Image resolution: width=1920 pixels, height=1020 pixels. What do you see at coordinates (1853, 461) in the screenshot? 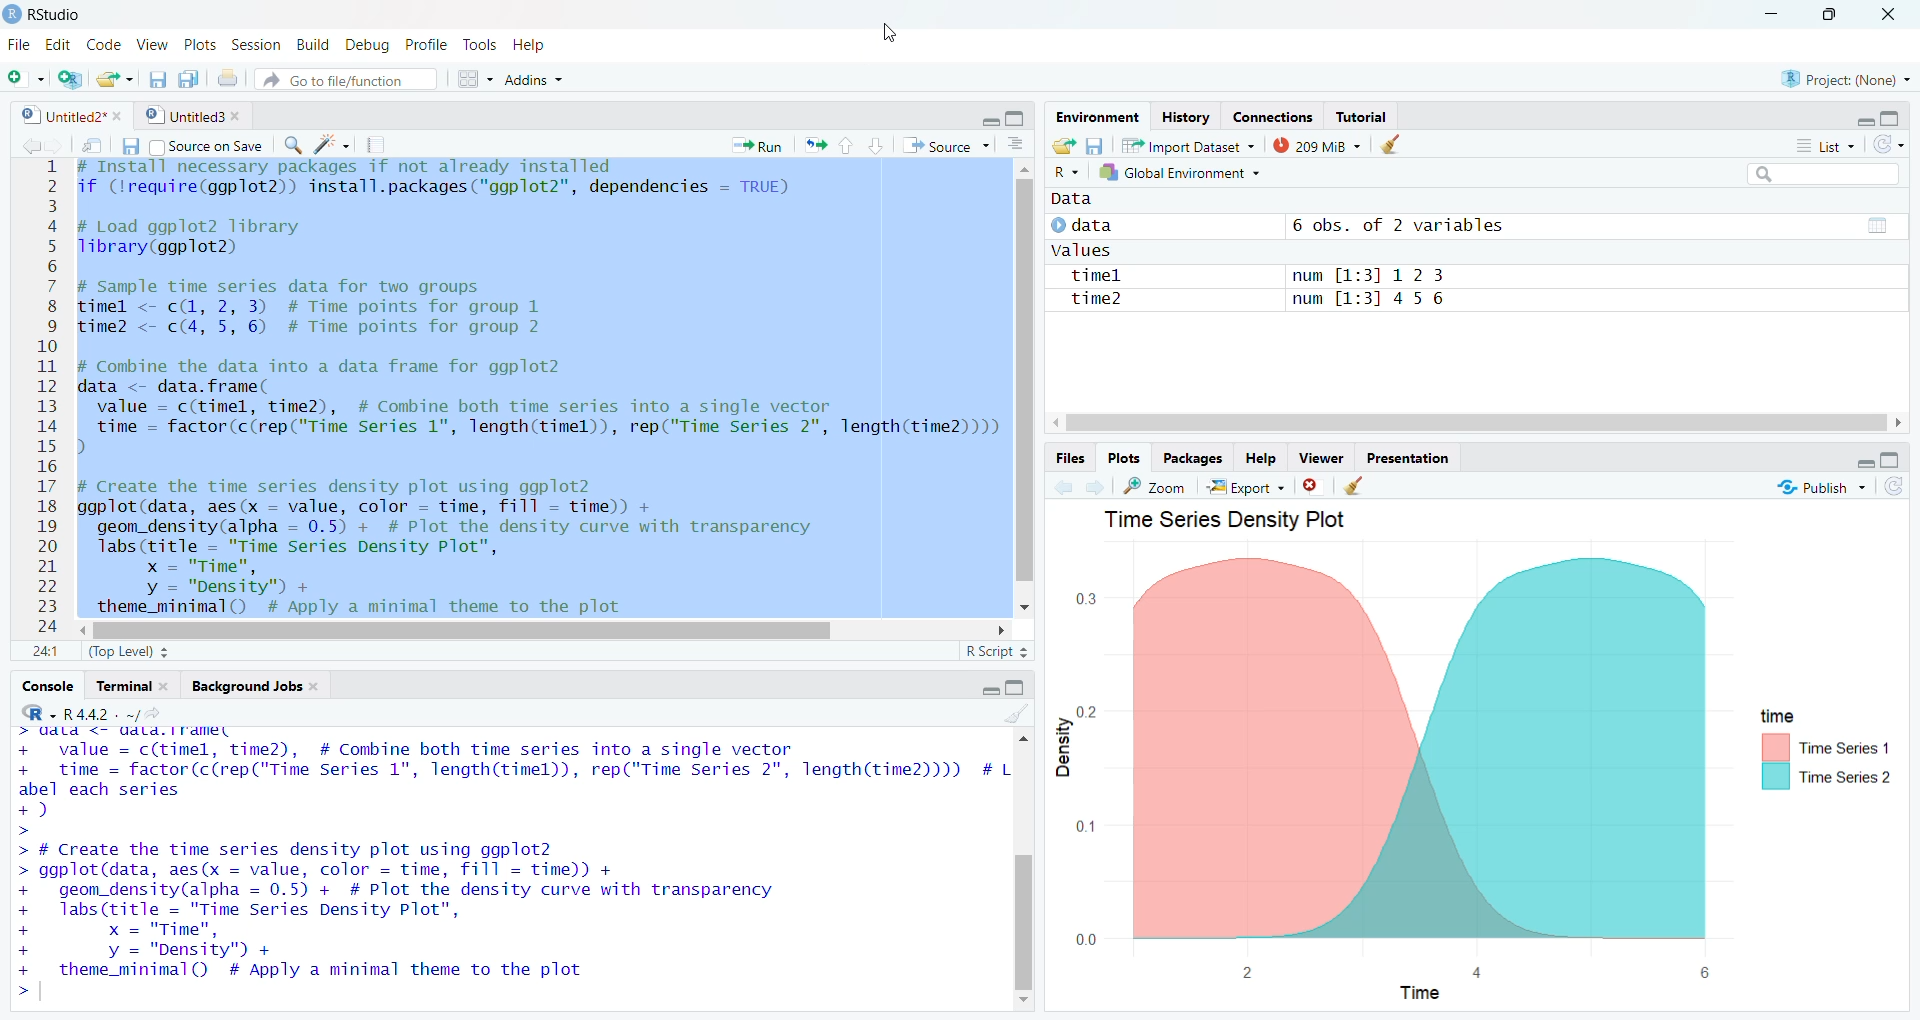
I see `Minimize` at bounding box center [1853, 461].